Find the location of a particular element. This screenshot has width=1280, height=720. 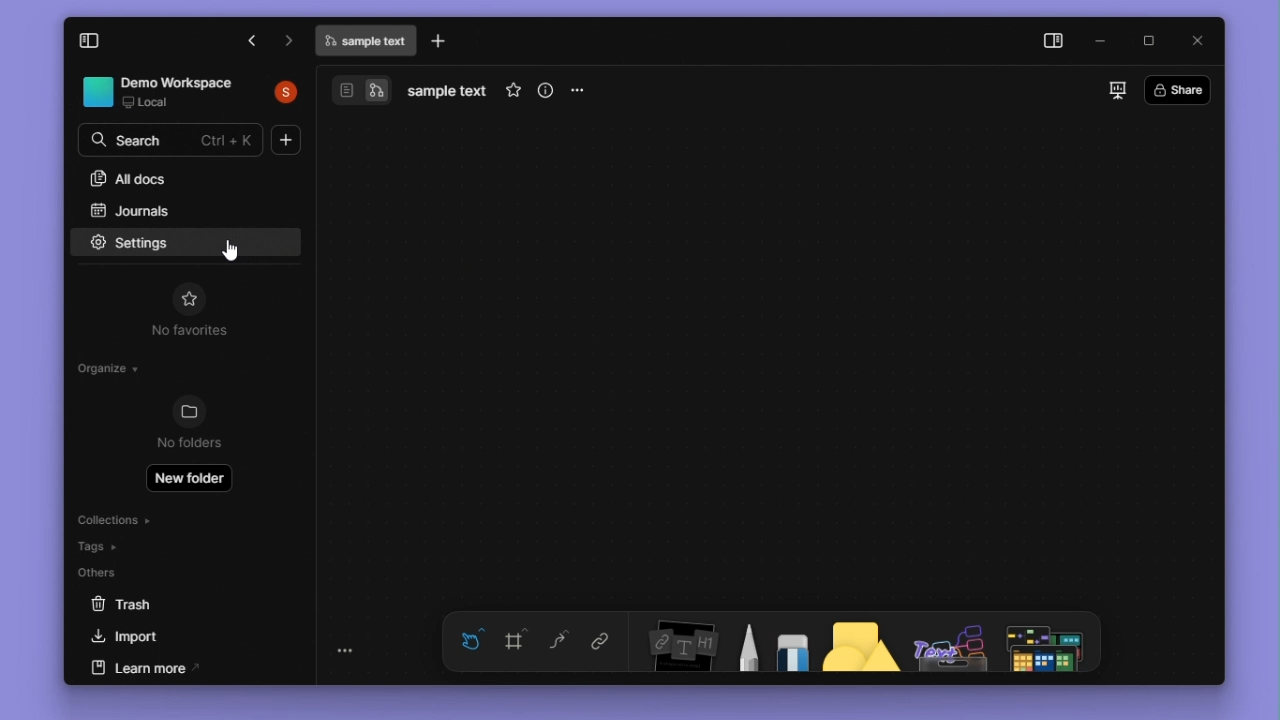

frame is located at coordinates (514, 641).